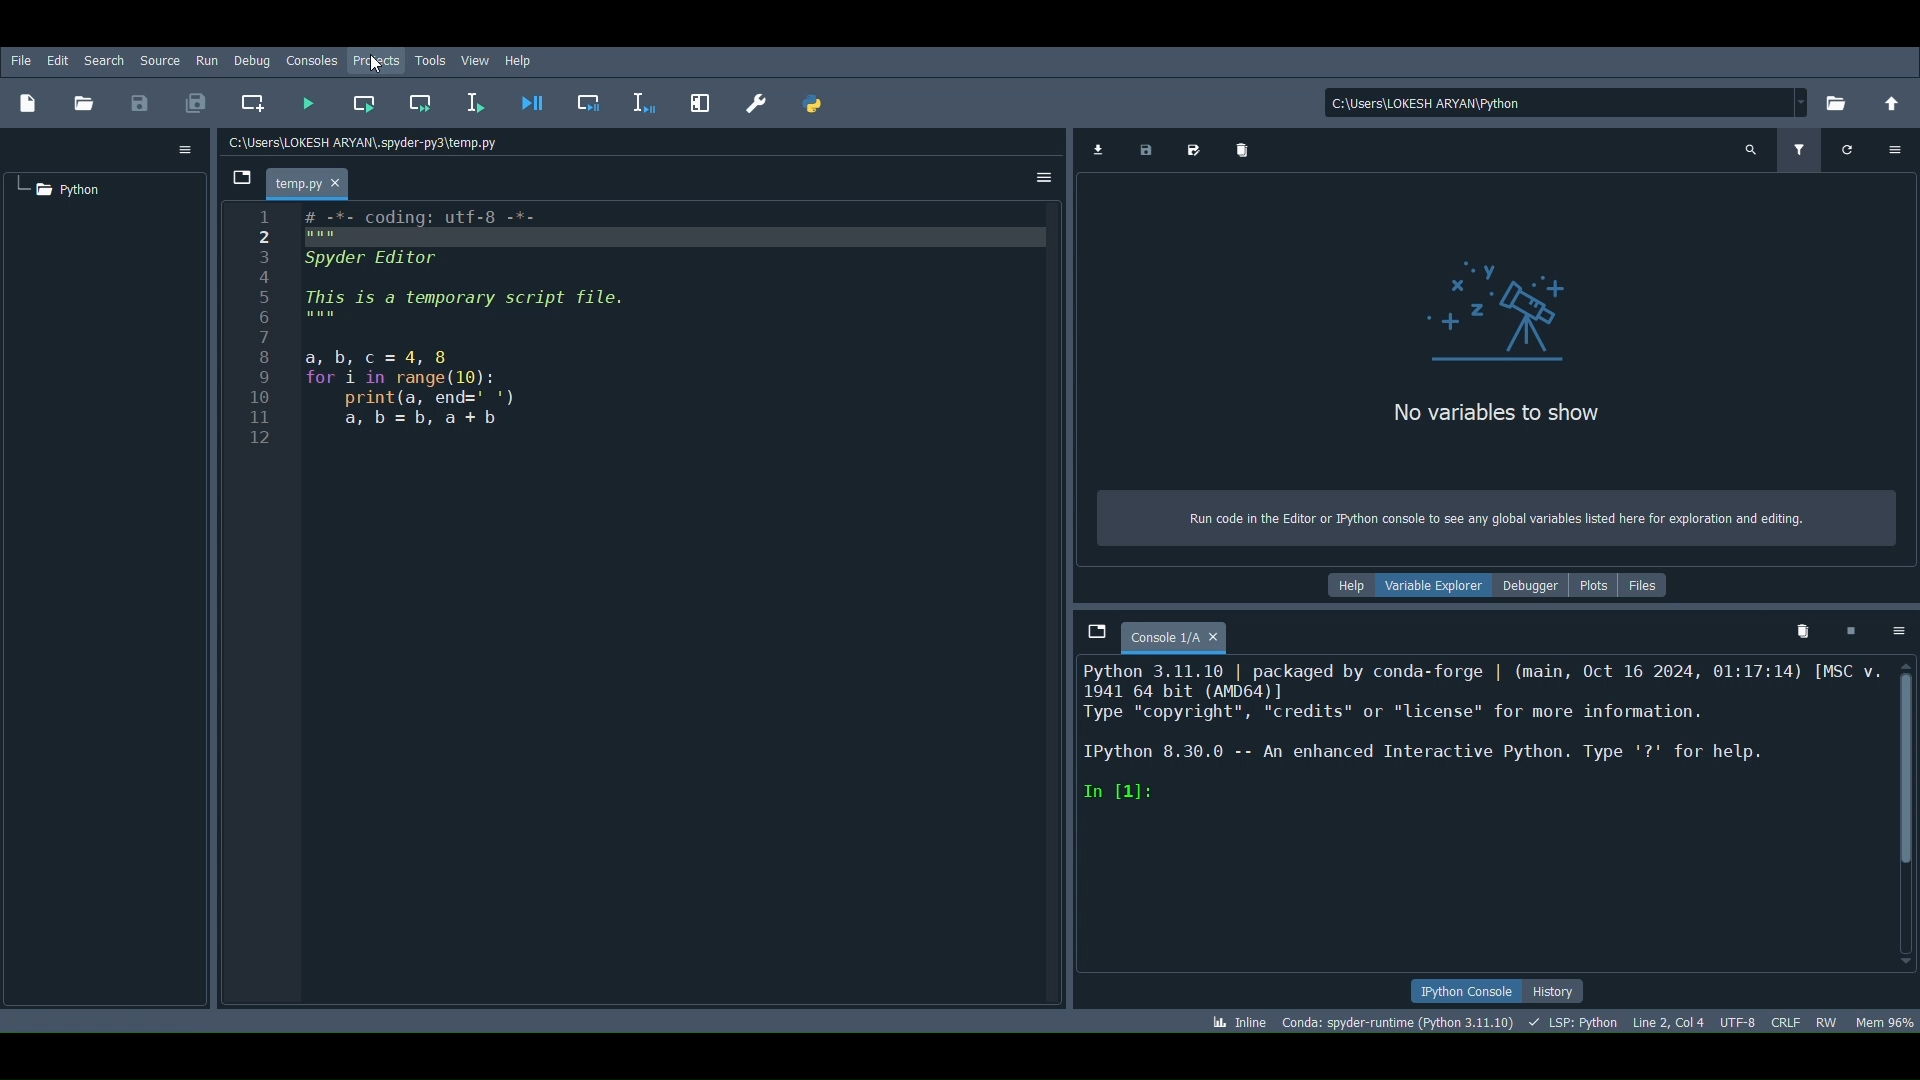 The height and width of the screenshot is (1080, 1920). Describe the element at coordinates (372, 59) in the screenshot. I see `Projects` at that location.